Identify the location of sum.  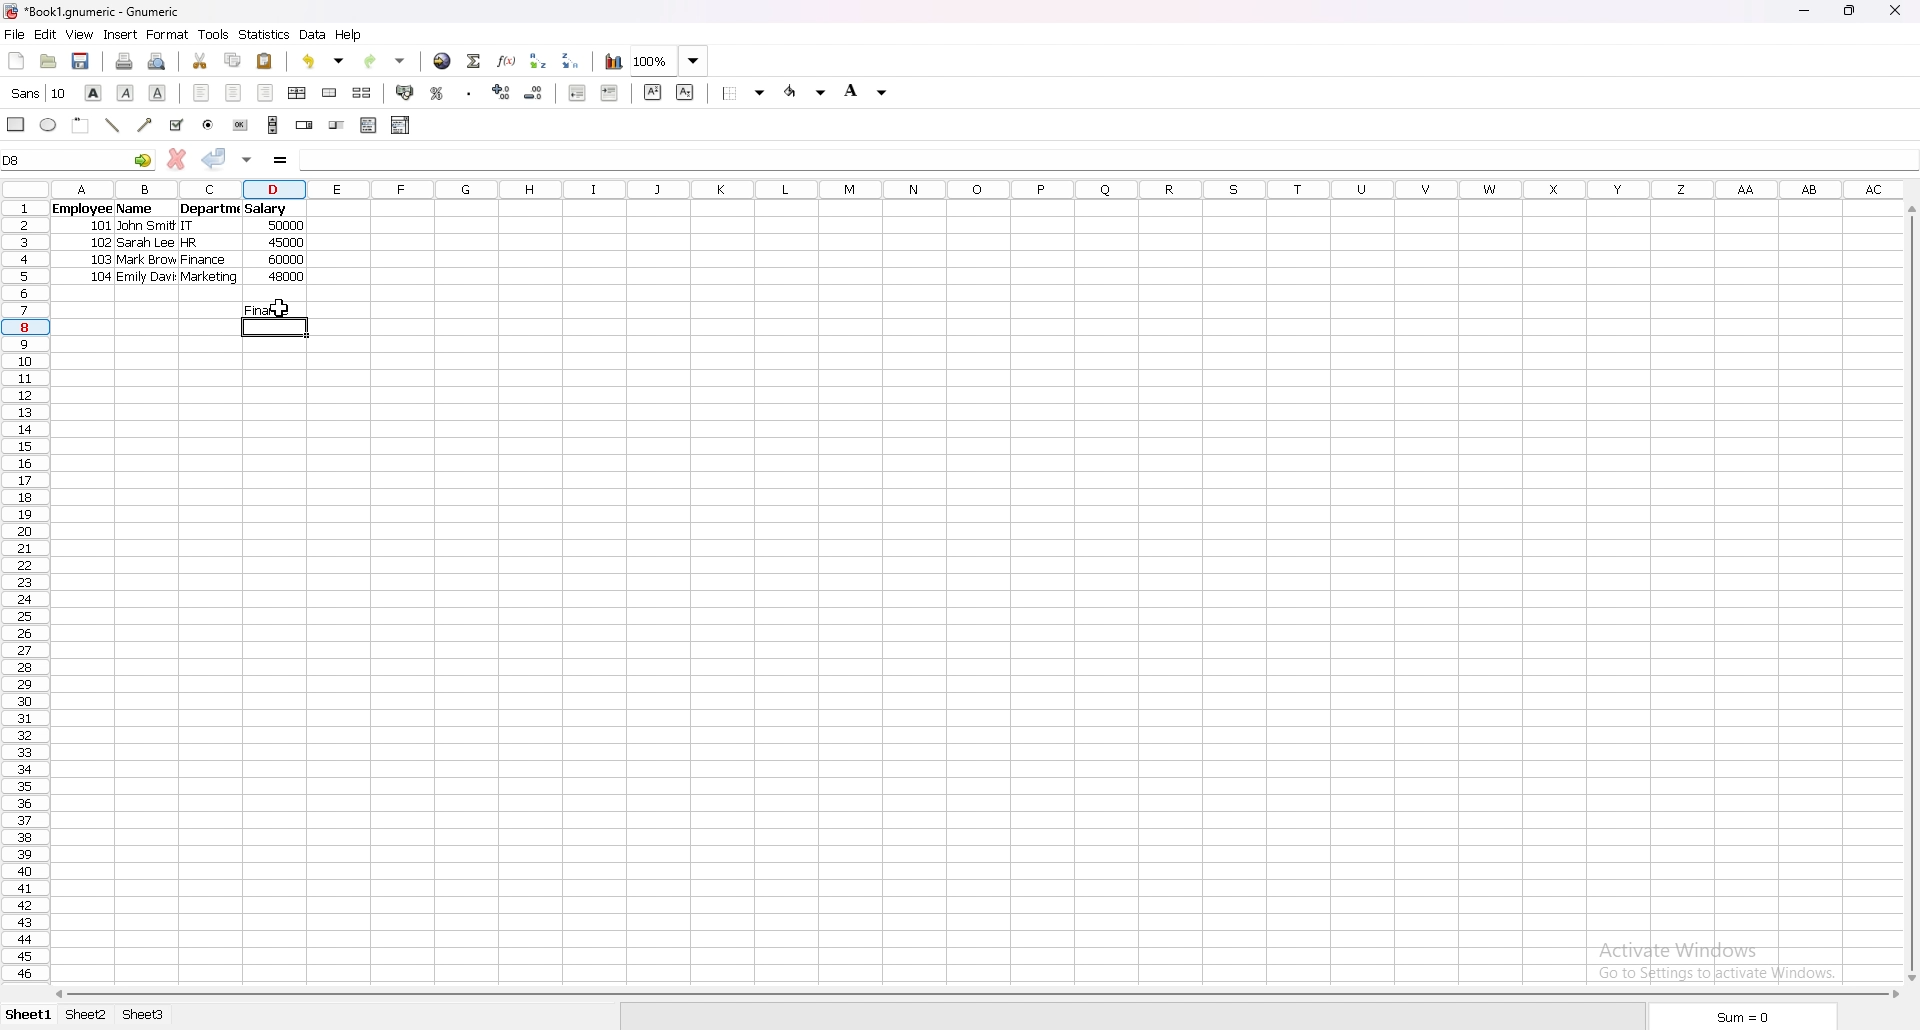
(1746, 1015).